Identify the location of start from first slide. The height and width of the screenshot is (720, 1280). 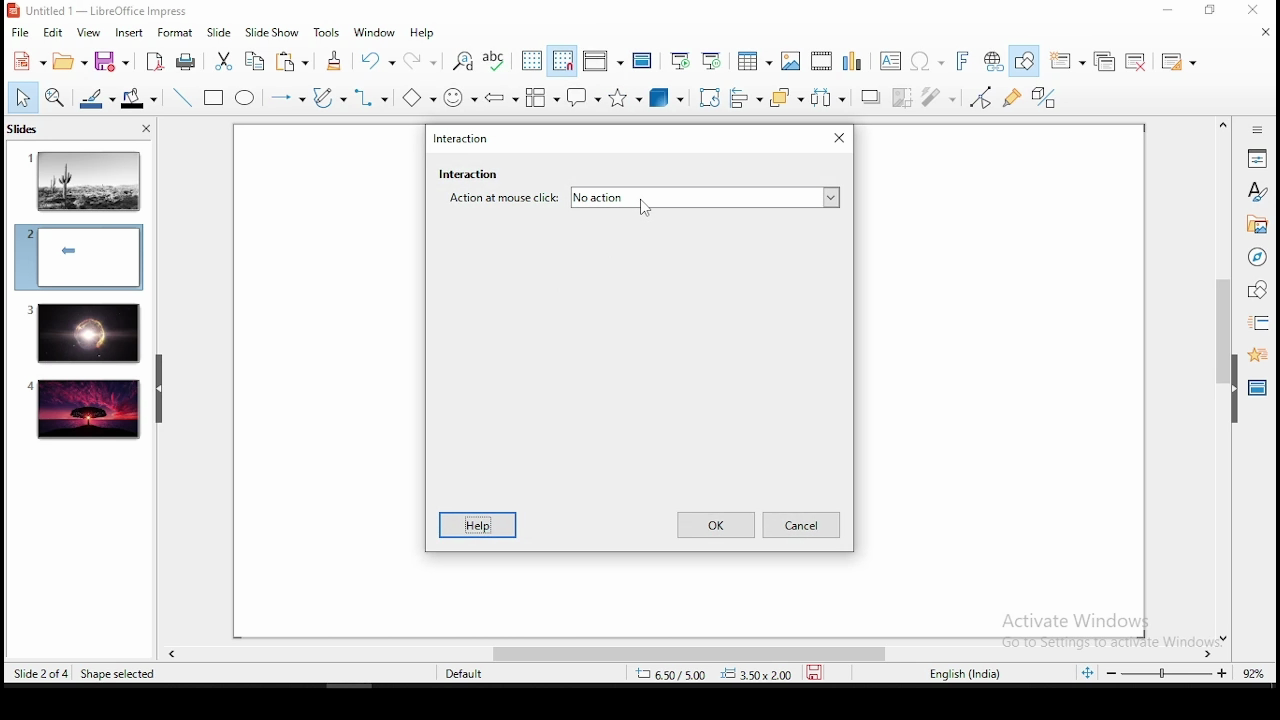
(680, 61).